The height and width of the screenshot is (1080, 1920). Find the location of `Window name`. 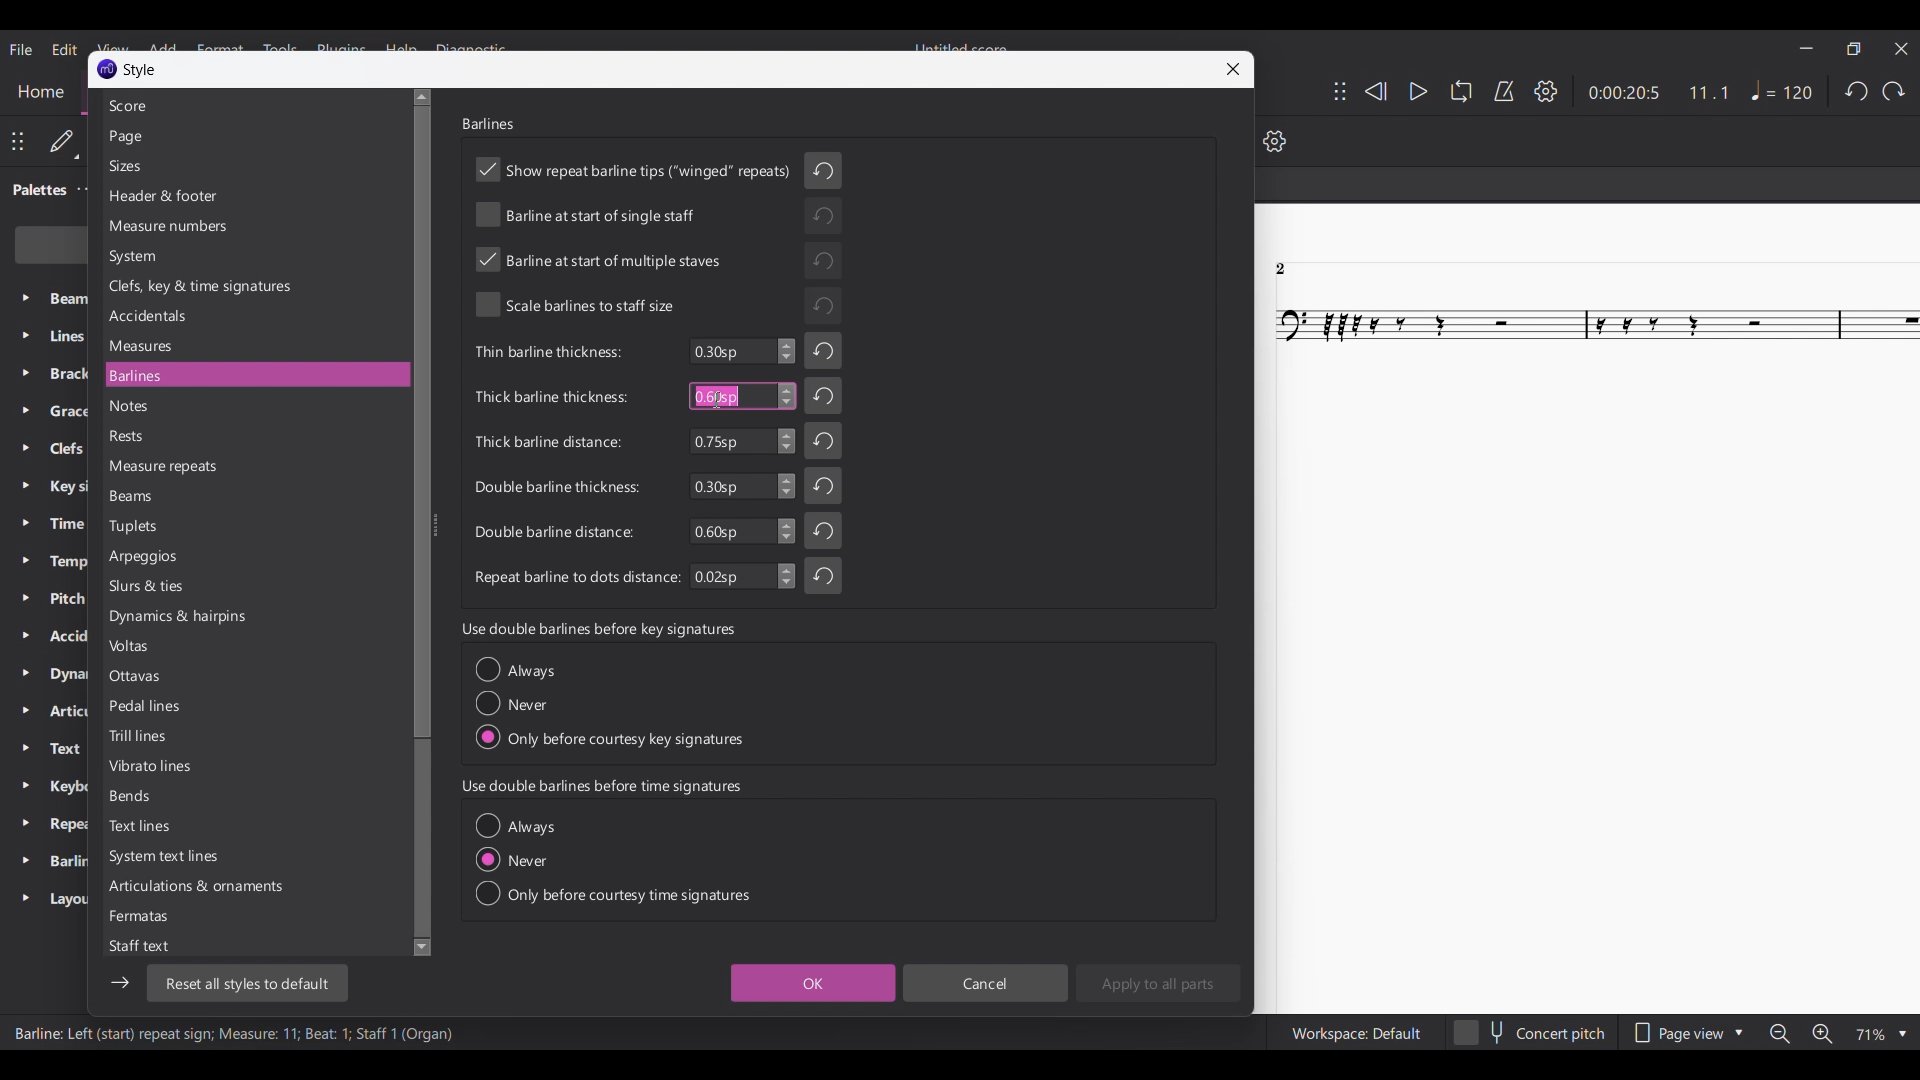

Window name is located at coordinates (140, 69).